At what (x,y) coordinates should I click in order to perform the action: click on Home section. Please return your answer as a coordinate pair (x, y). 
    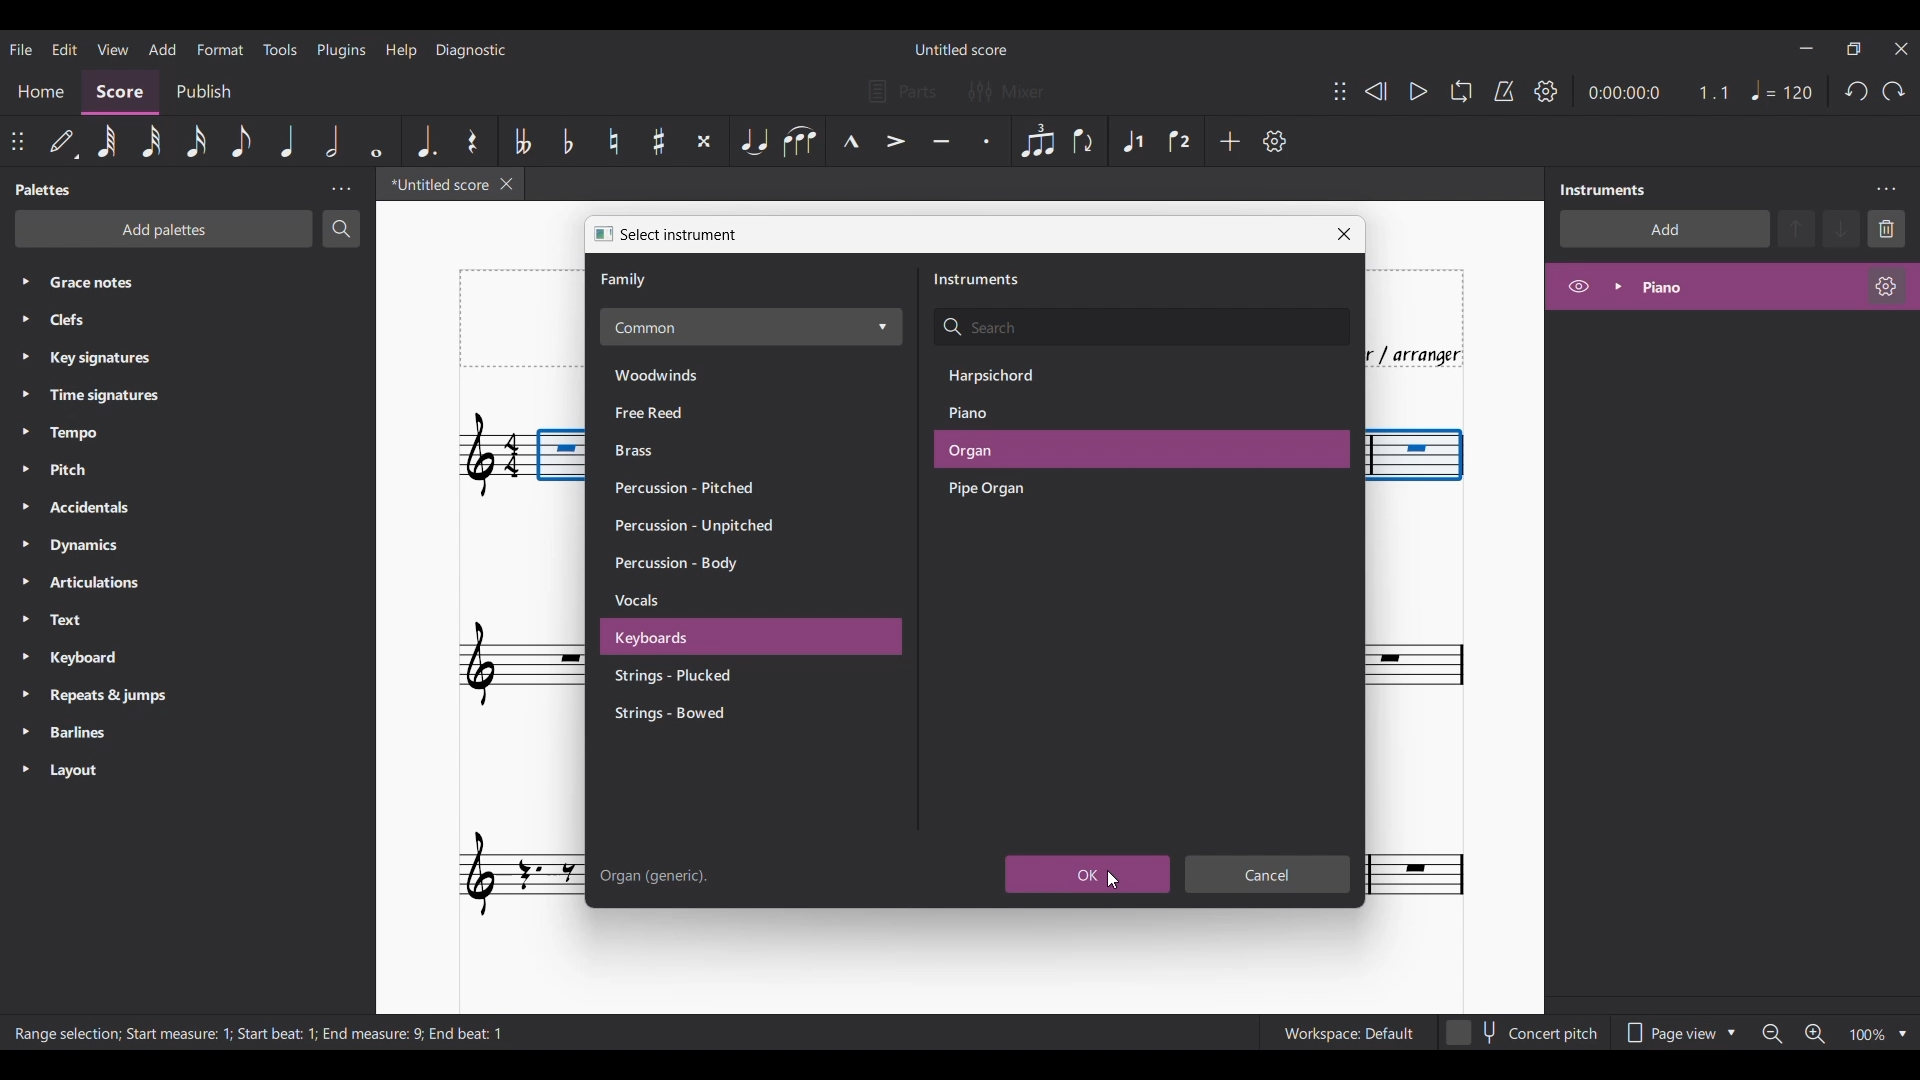
    Looking at the image, I should click on (42, 89).